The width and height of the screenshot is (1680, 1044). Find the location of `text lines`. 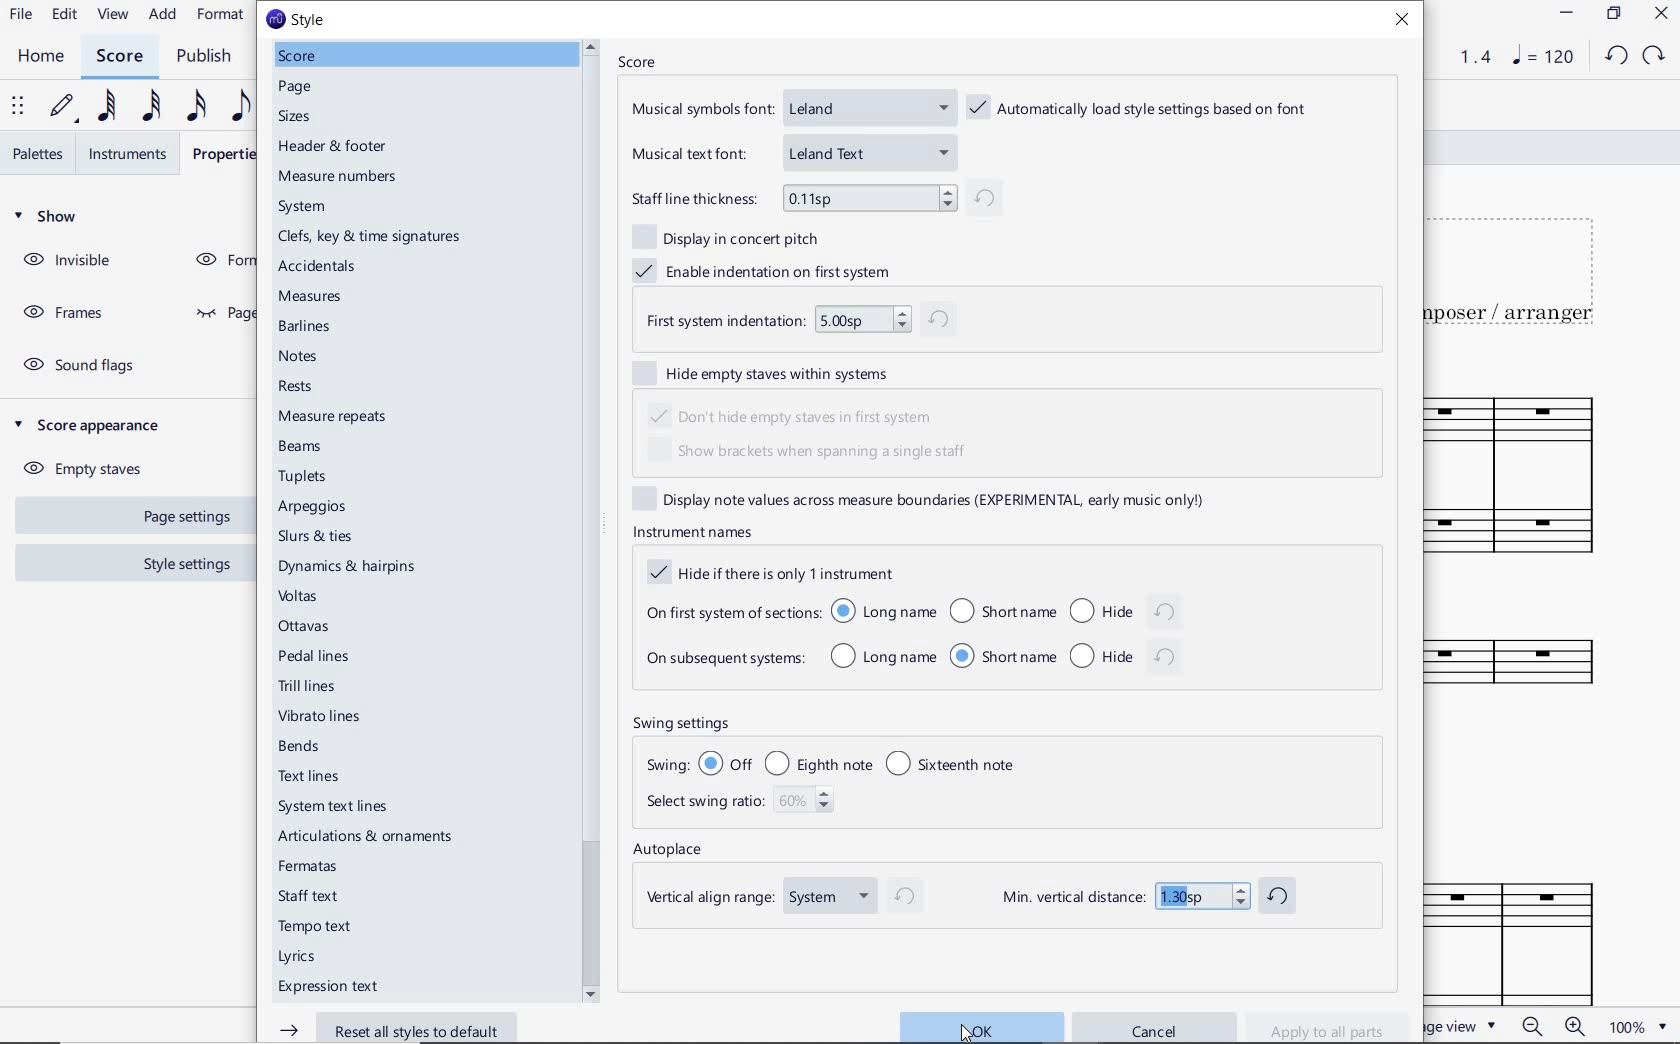

text lines is located at coordinates (311, 777).